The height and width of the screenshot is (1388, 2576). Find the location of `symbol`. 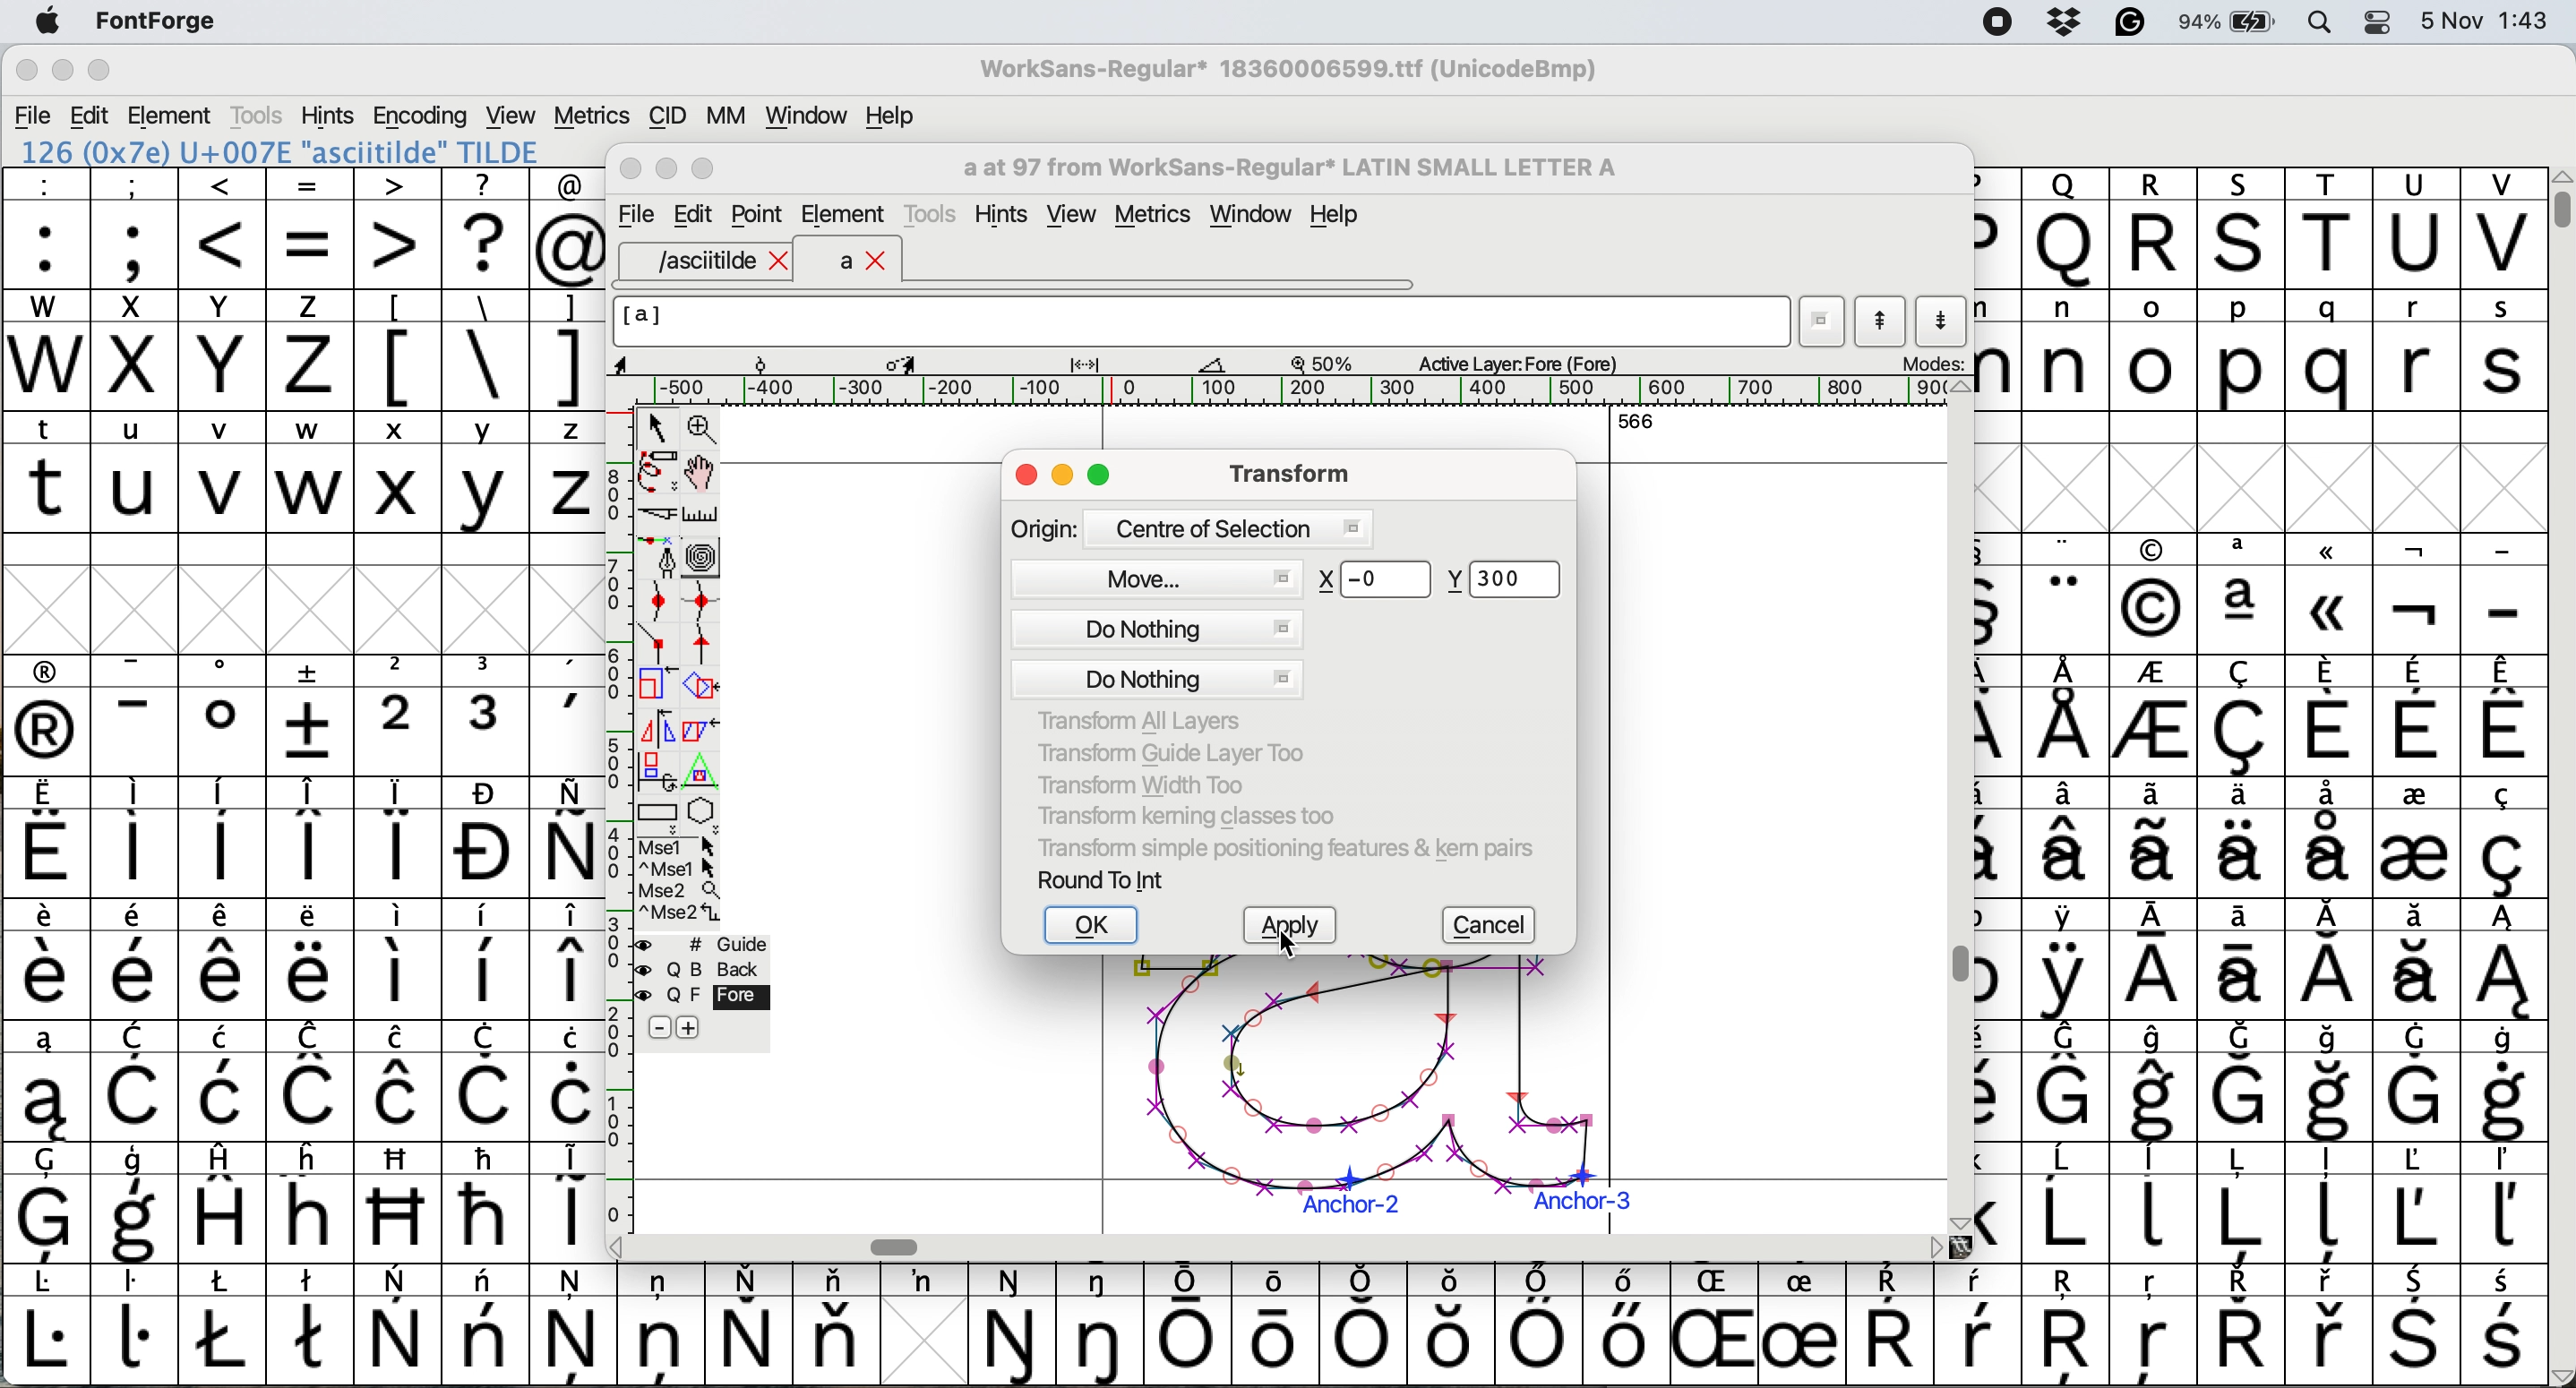

symbol is located at coordinates (400, 1326).